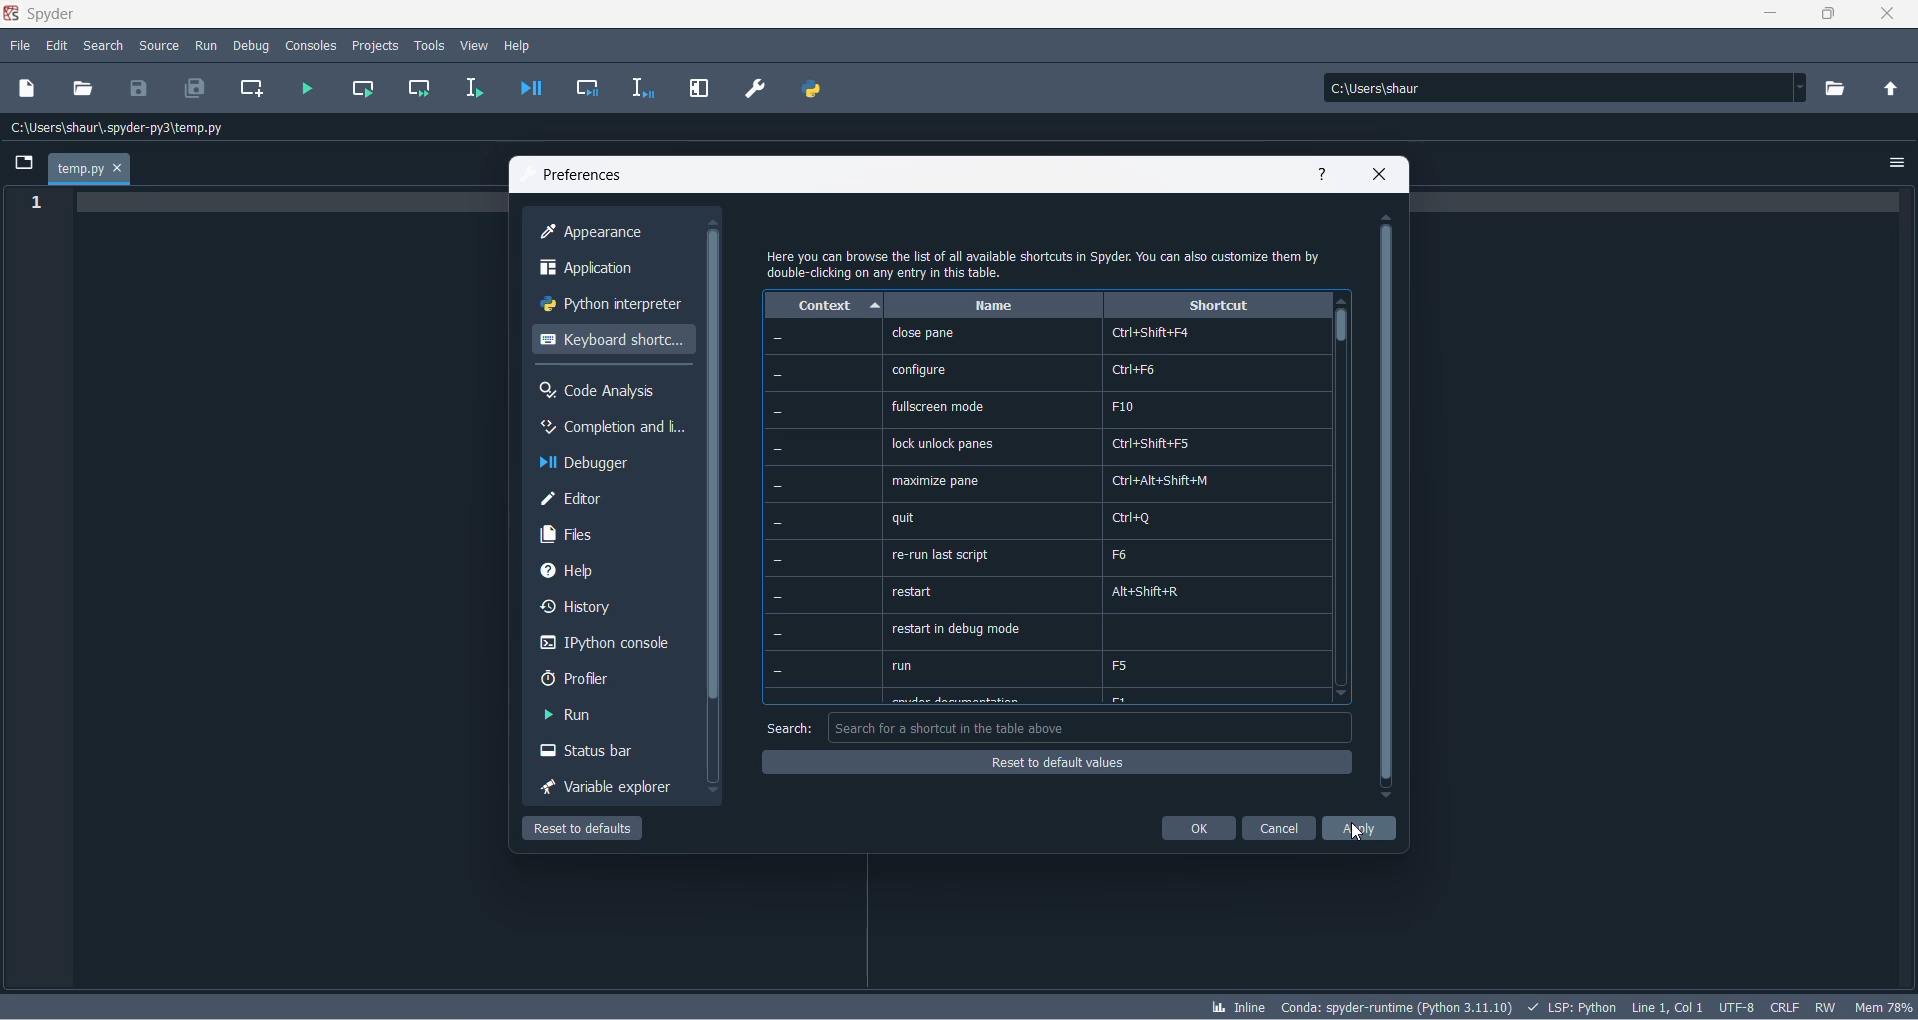  I want to click on spyder version, so click(1400, 1004).